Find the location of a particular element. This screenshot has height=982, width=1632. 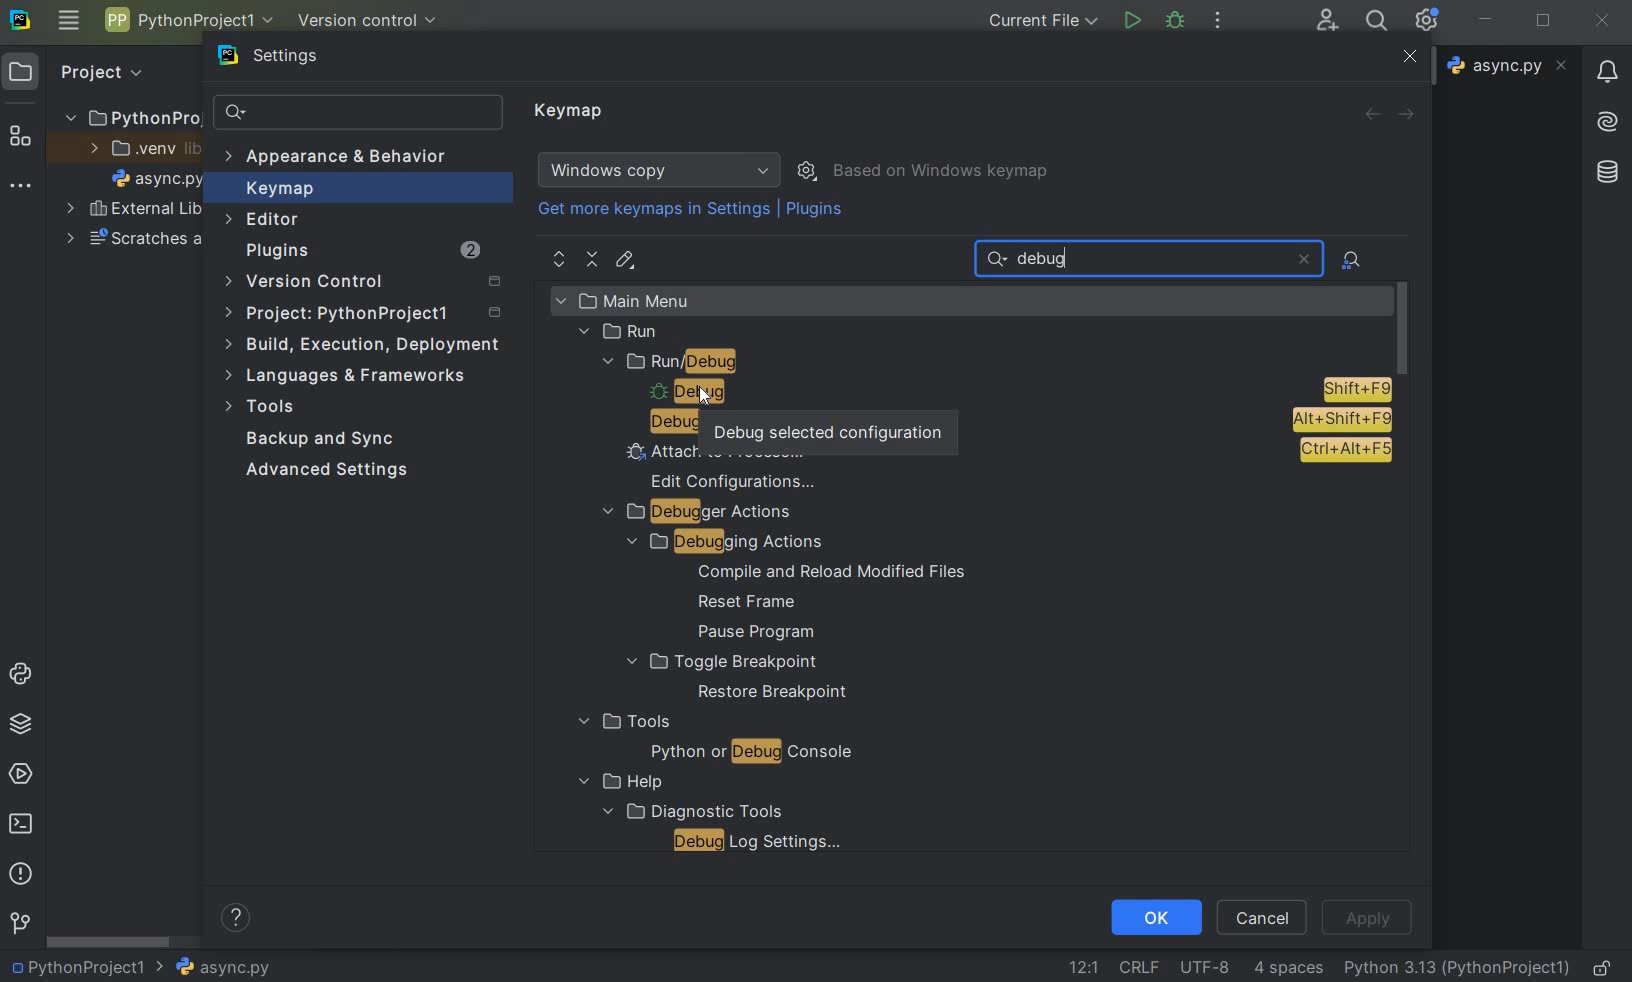

services is located at coordinates (23, 773).